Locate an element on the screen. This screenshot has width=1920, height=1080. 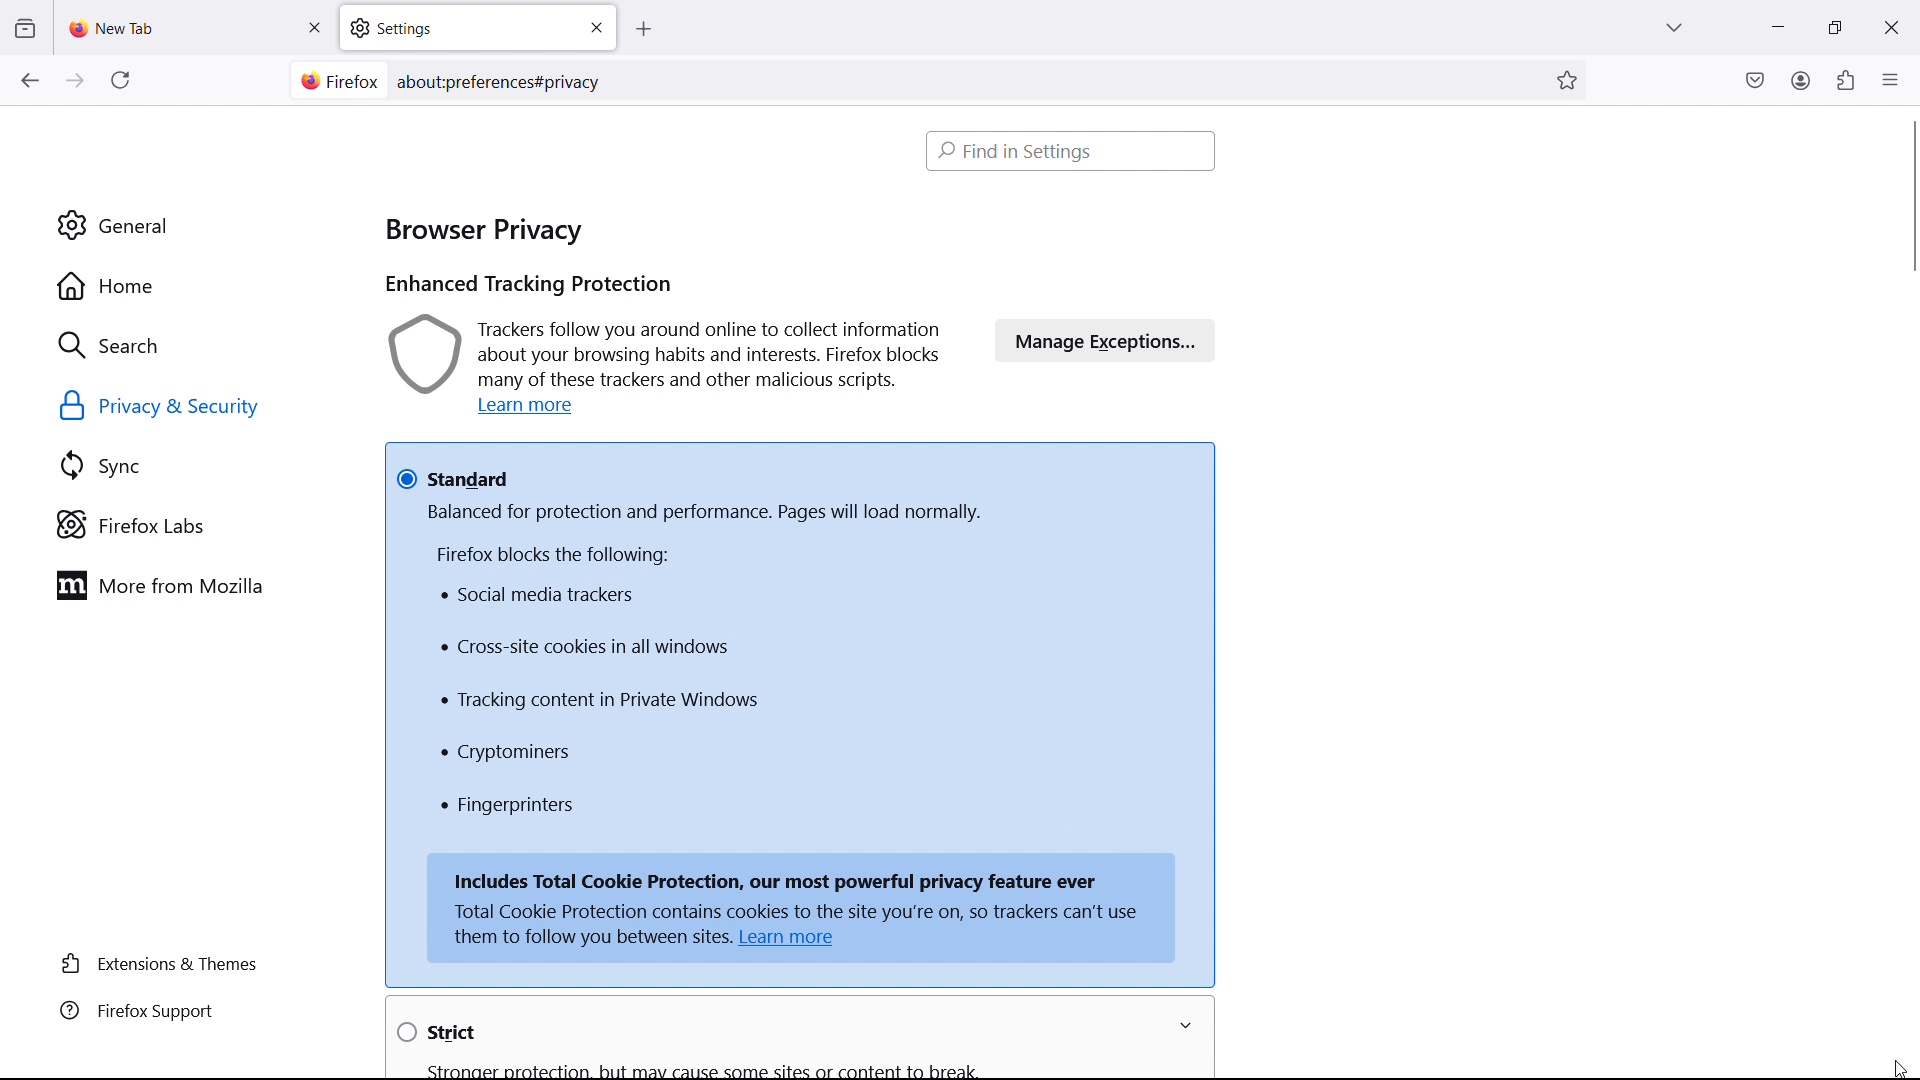
maximize is located at coordinates (1830, 28).